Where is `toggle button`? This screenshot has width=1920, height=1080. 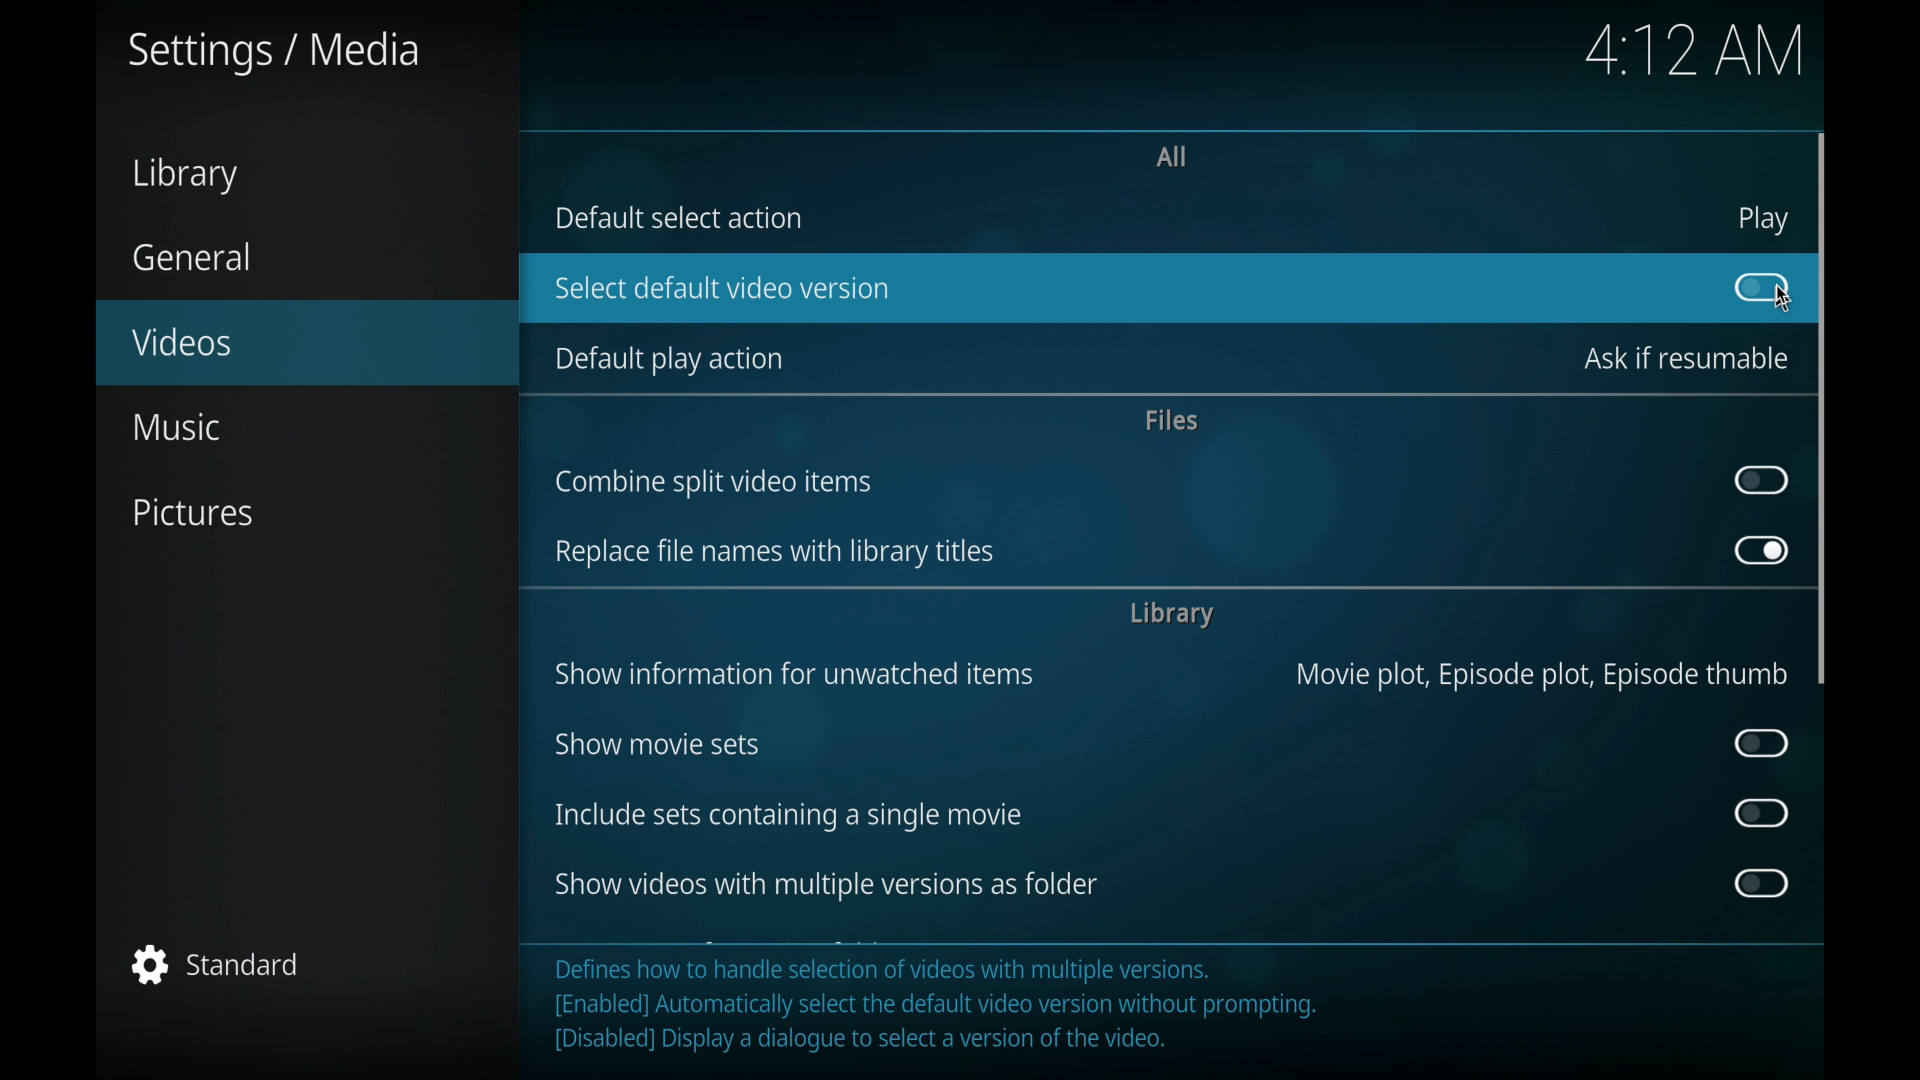 toggle button is located at coordinates (1762, 813).